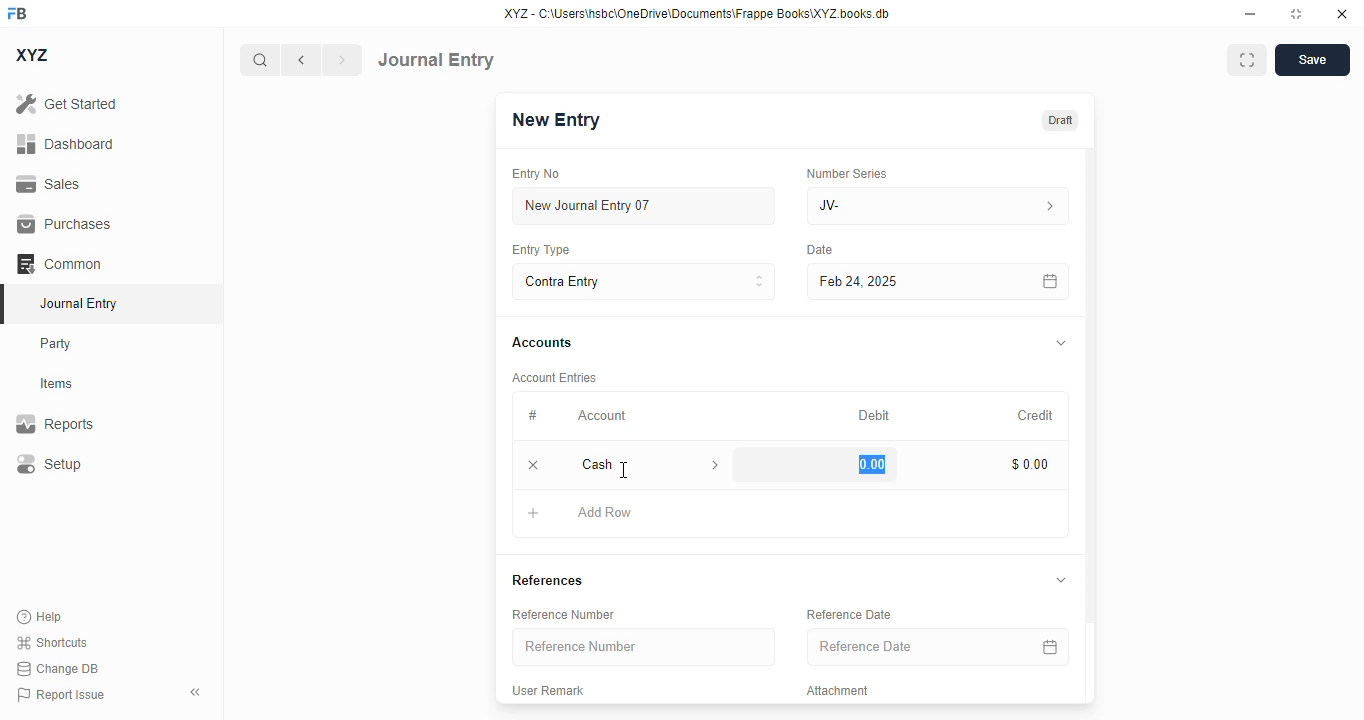 The width and height of the screenshot is (1364, 720). Describe the element at coordinates (605, 513) in the screenshot. I see `add row` at that location.